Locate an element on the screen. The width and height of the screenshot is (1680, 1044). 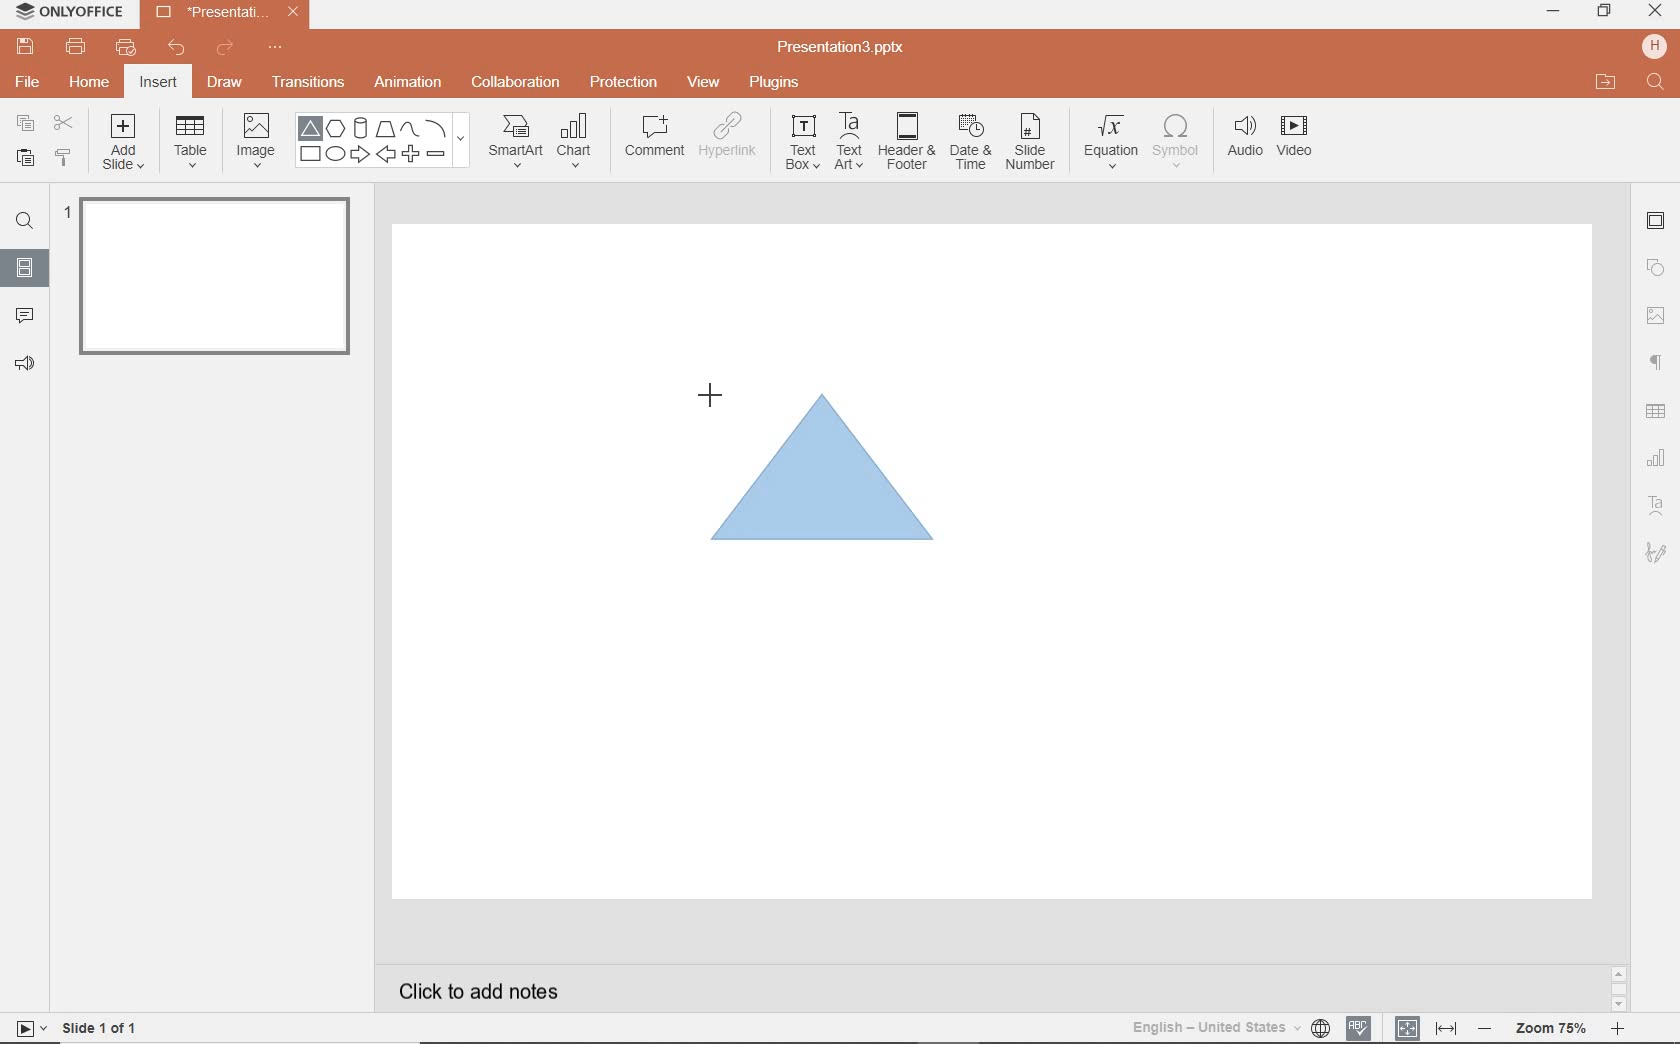
SLIDES is located at coordinates (26, 268).